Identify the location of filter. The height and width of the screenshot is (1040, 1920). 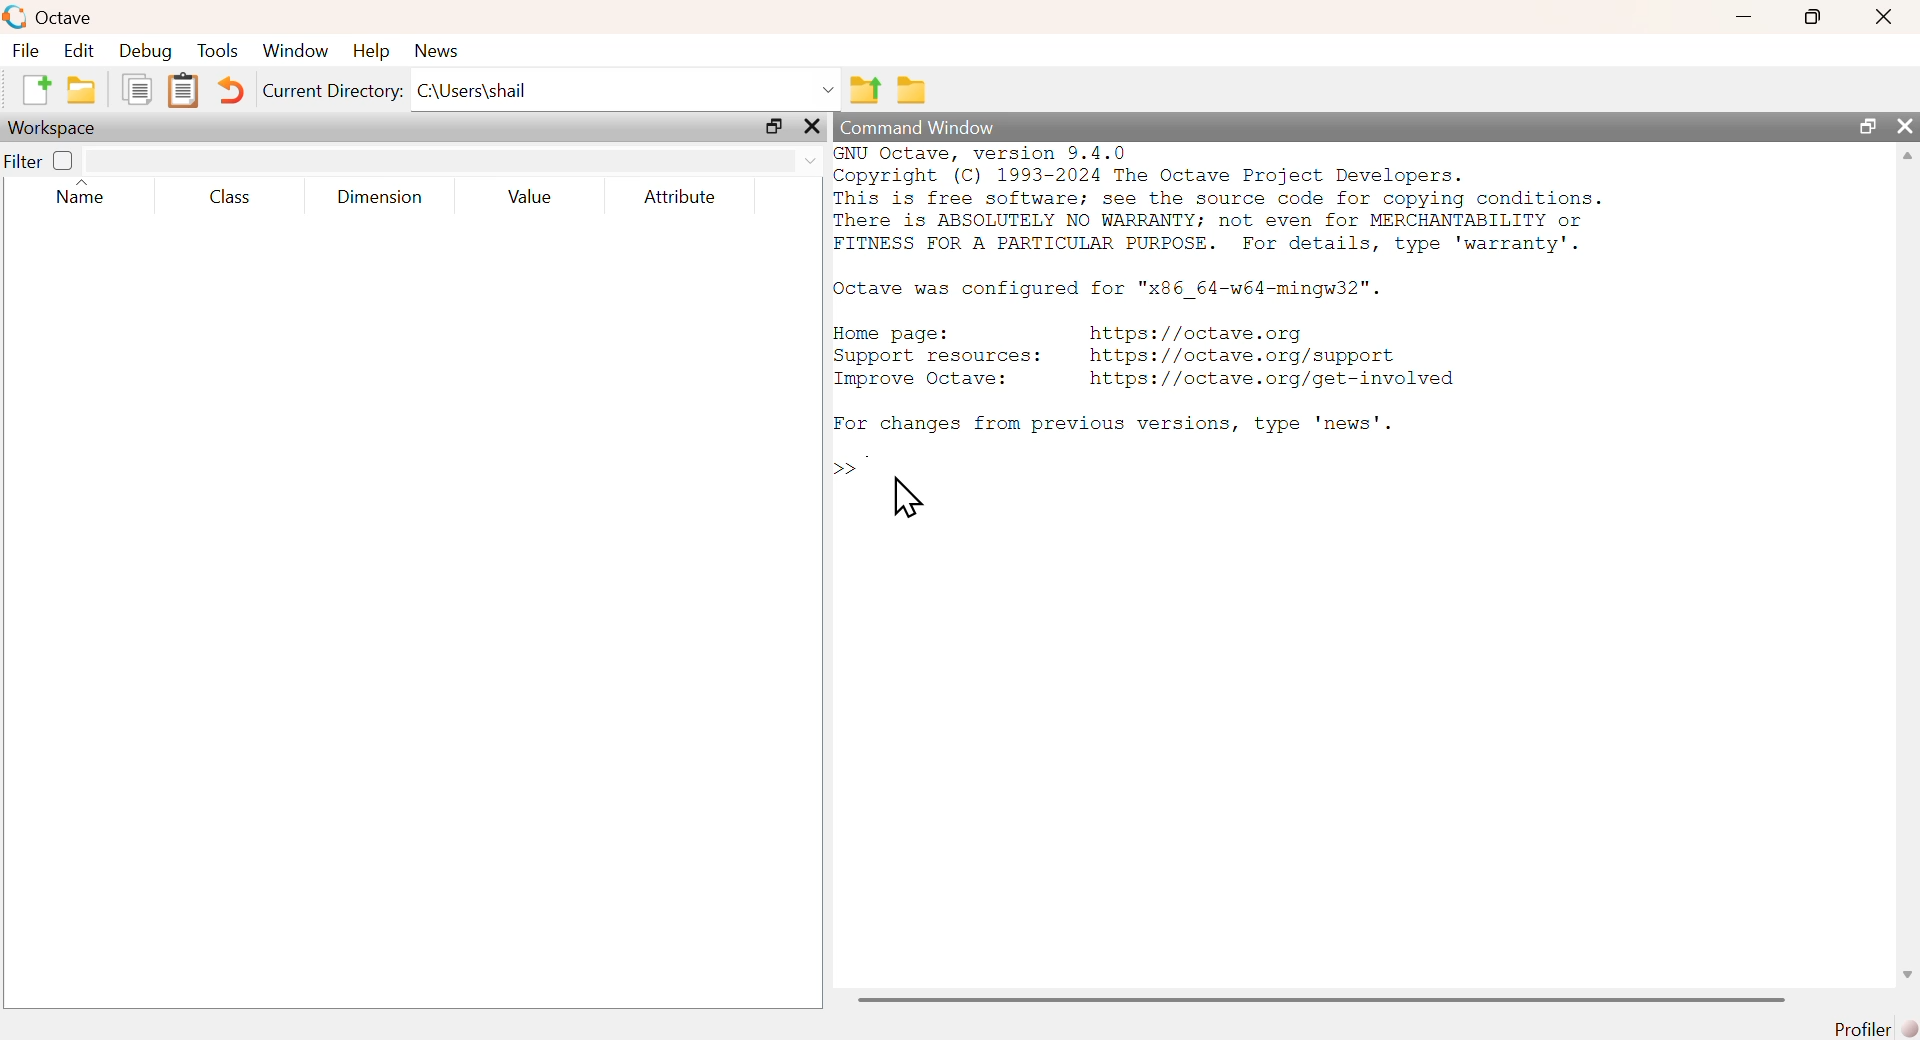
(453, 161).